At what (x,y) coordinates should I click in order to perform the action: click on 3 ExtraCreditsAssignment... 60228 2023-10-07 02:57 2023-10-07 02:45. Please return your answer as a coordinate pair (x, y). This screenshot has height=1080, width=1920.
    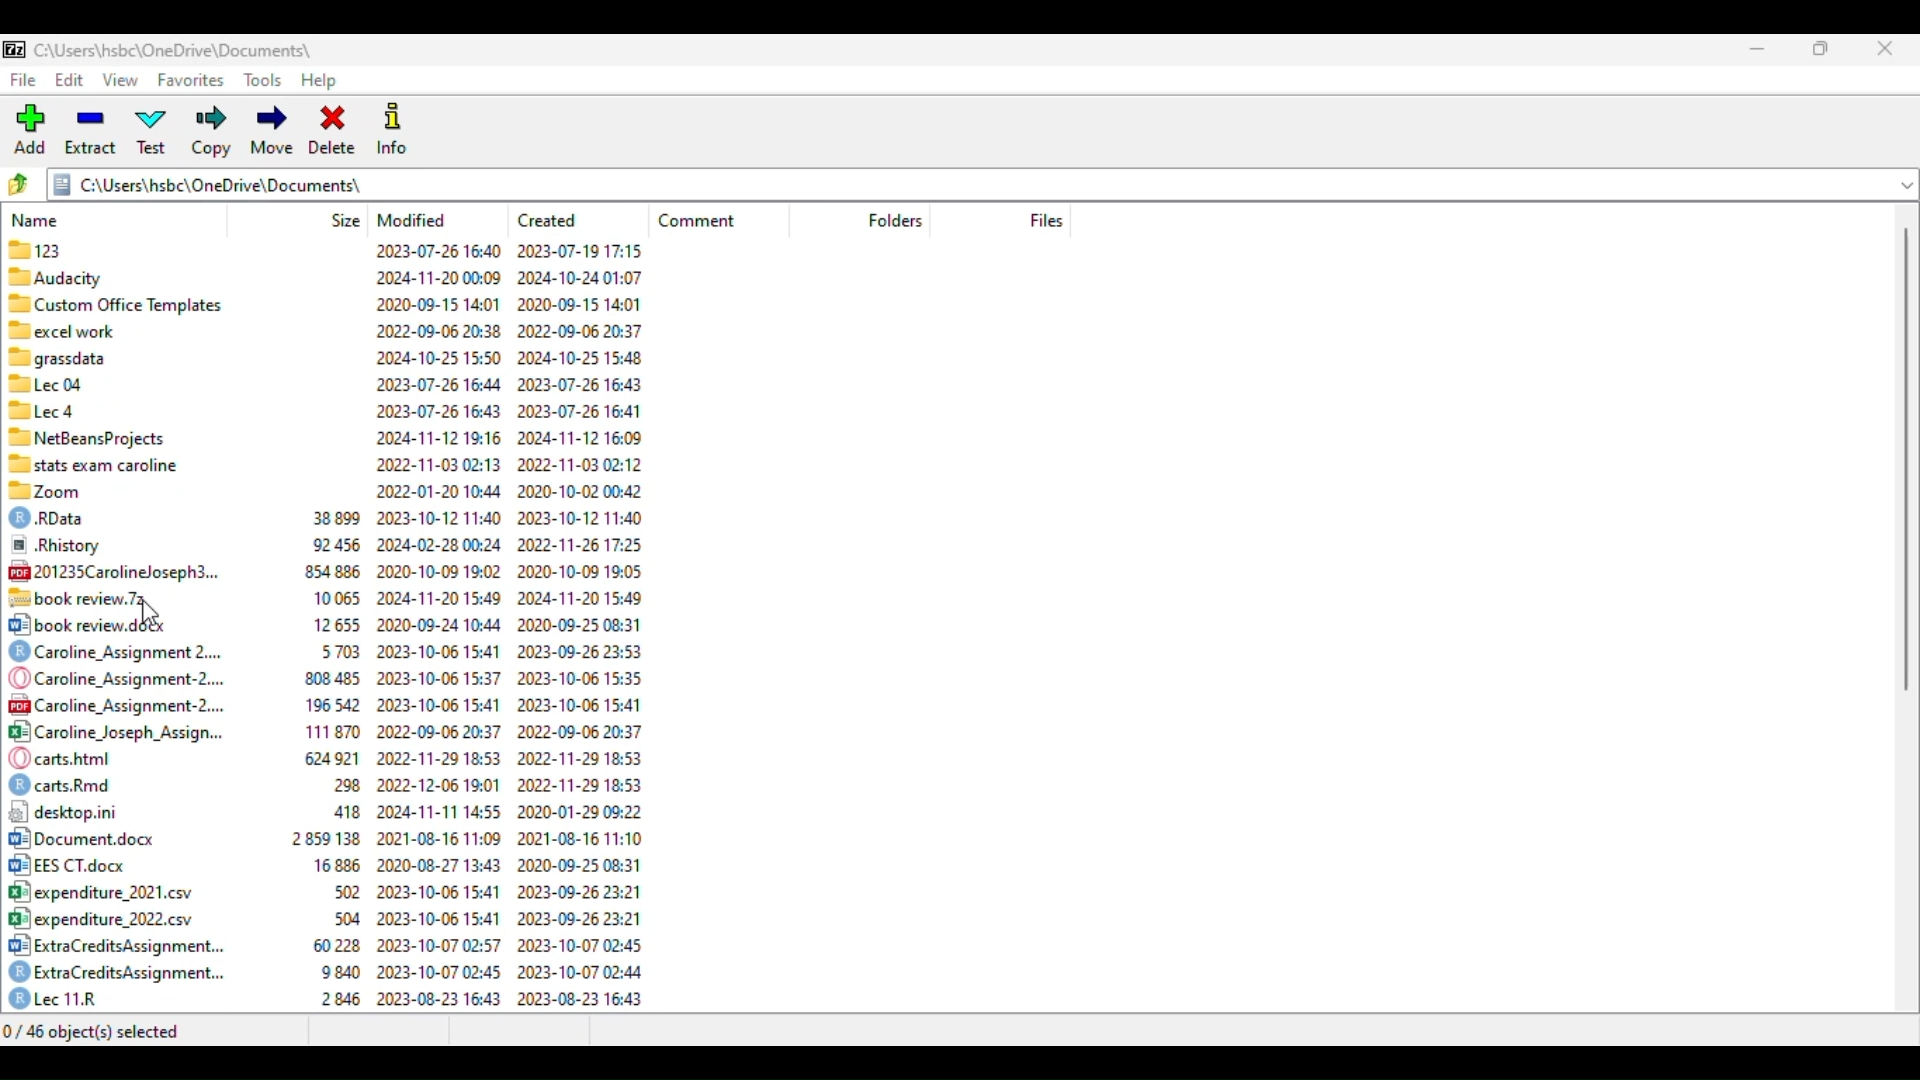
    Looking at the image, I should click on (325, 943).